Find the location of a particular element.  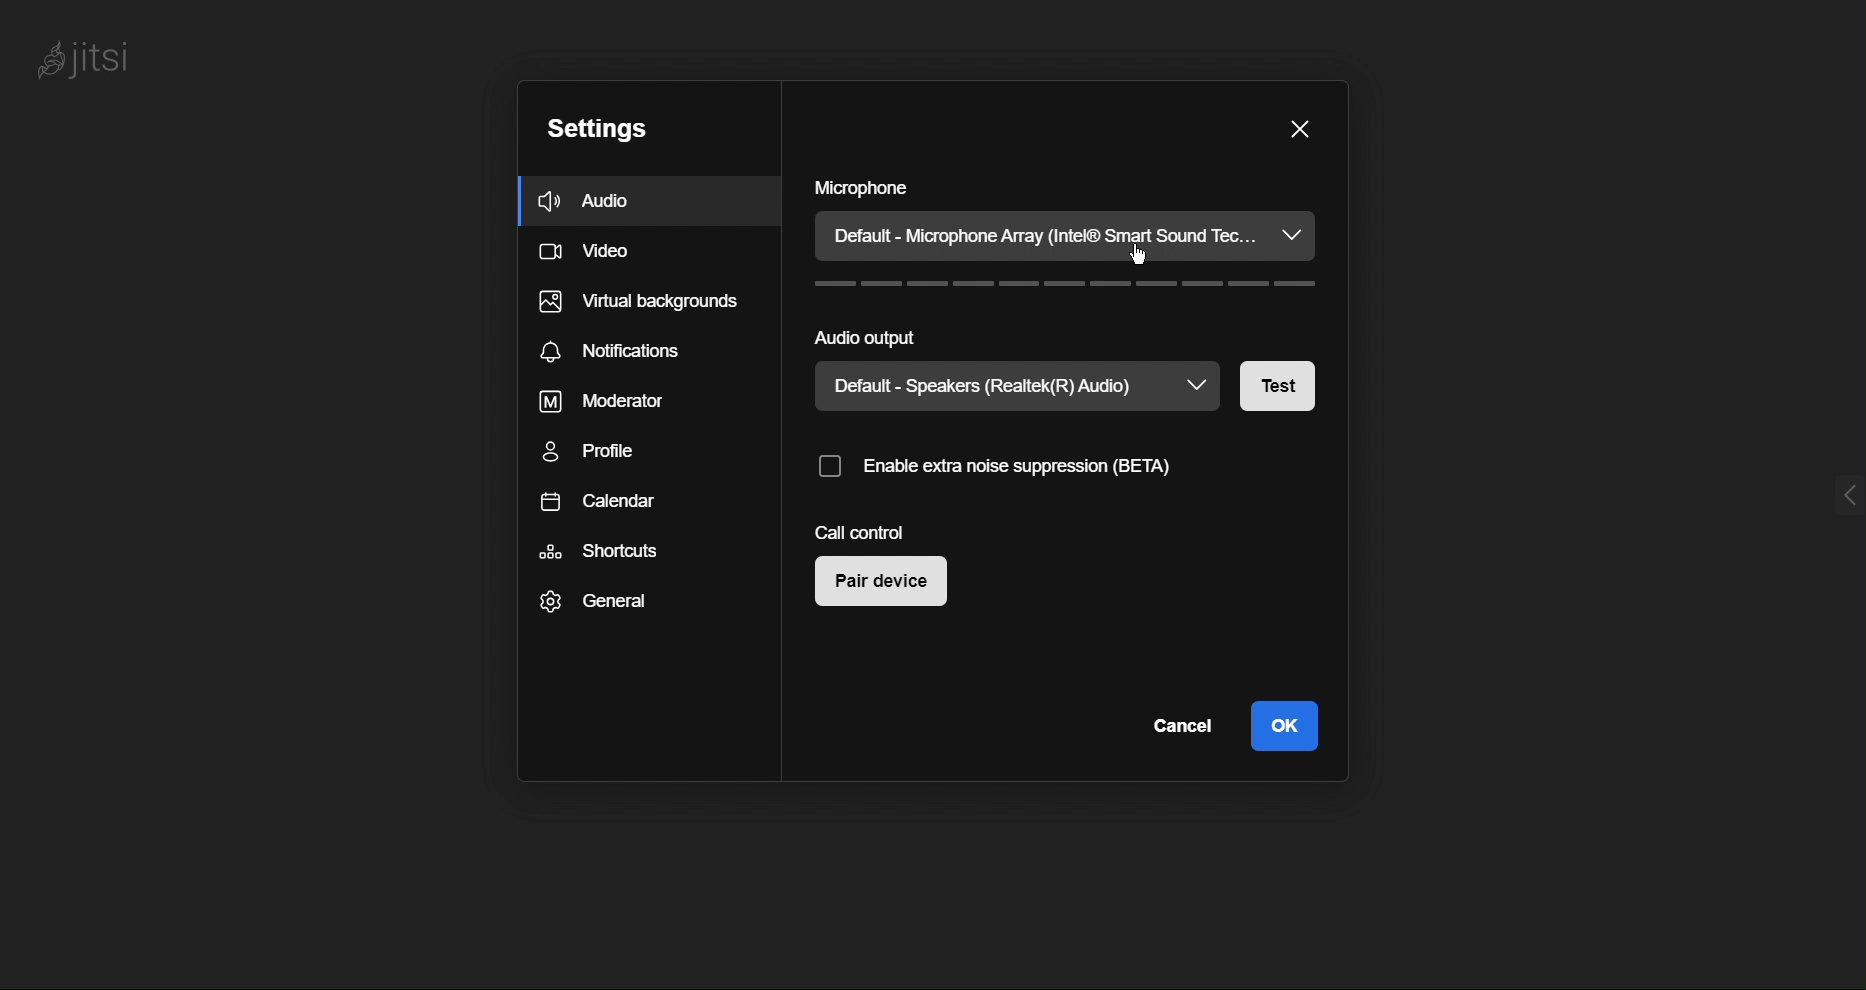

Default - Speakers (Realtek(R) Audio) is located at coordinates (980, 386).